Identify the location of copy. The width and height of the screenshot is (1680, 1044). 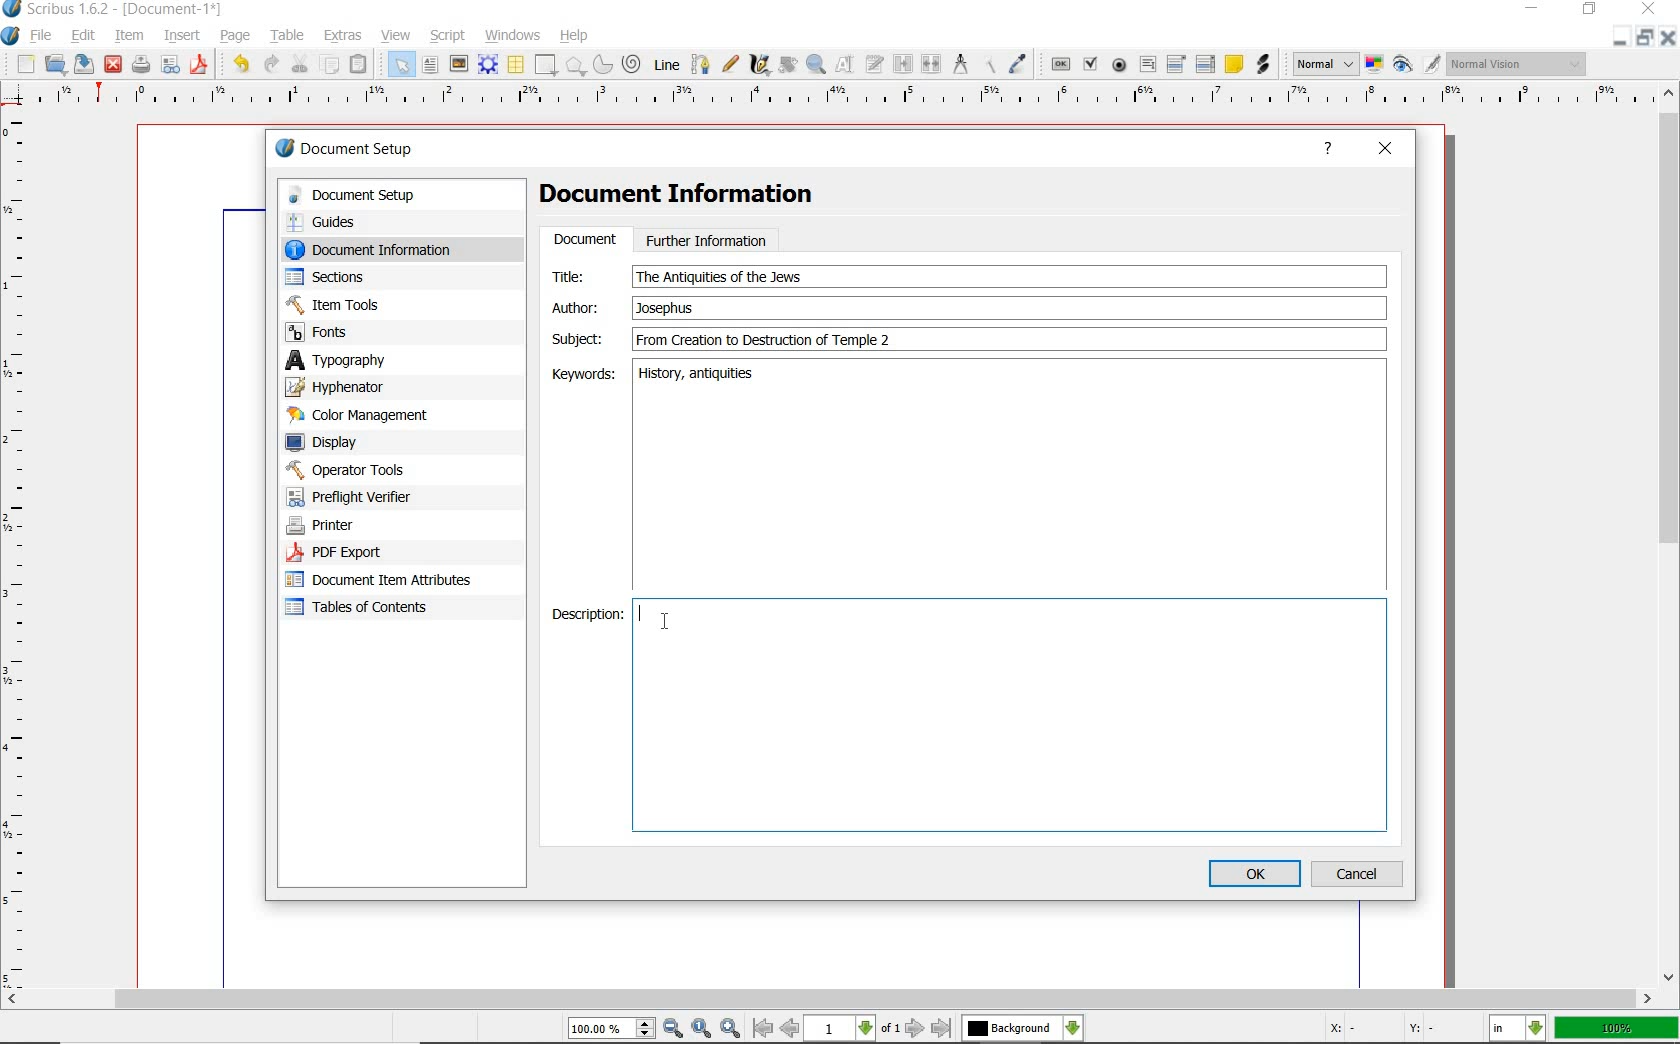
(330, 64).